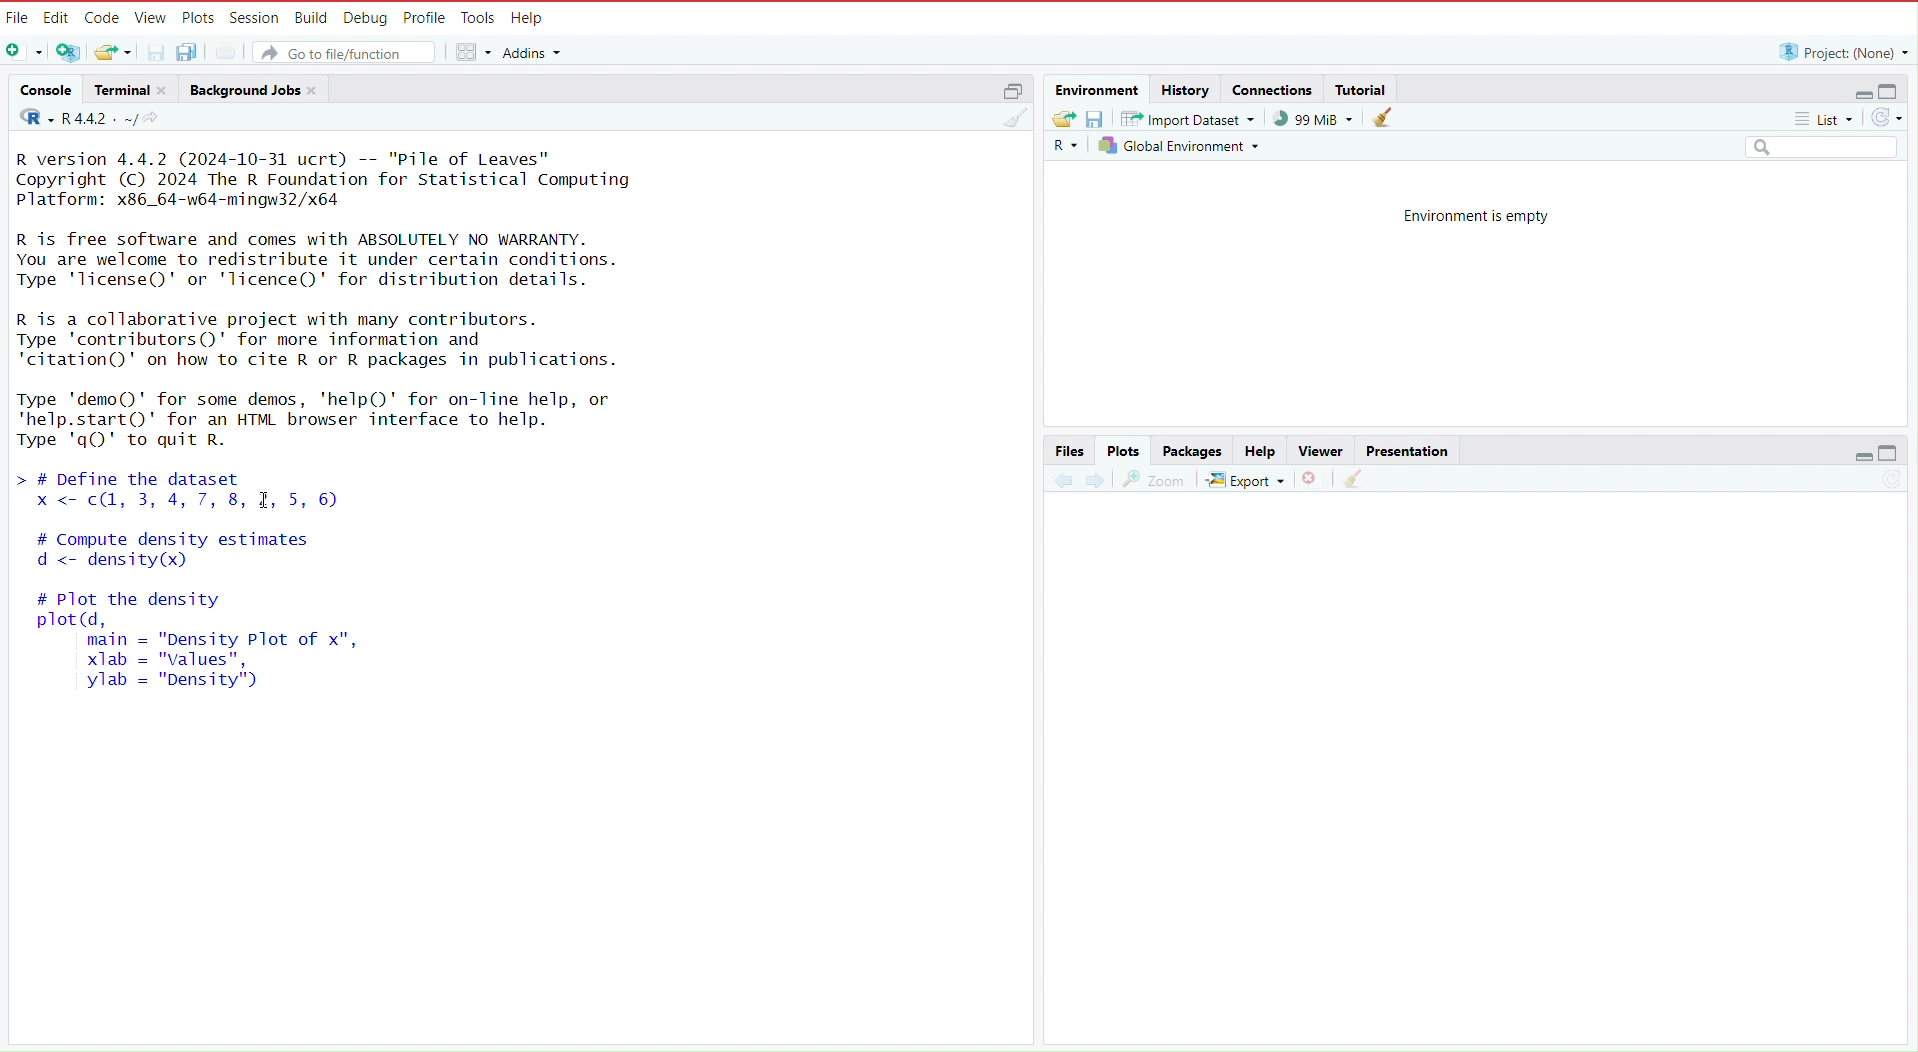 This screenshot has height=1052, width=1918. I want to click on open an existing file, so click(114, 53).